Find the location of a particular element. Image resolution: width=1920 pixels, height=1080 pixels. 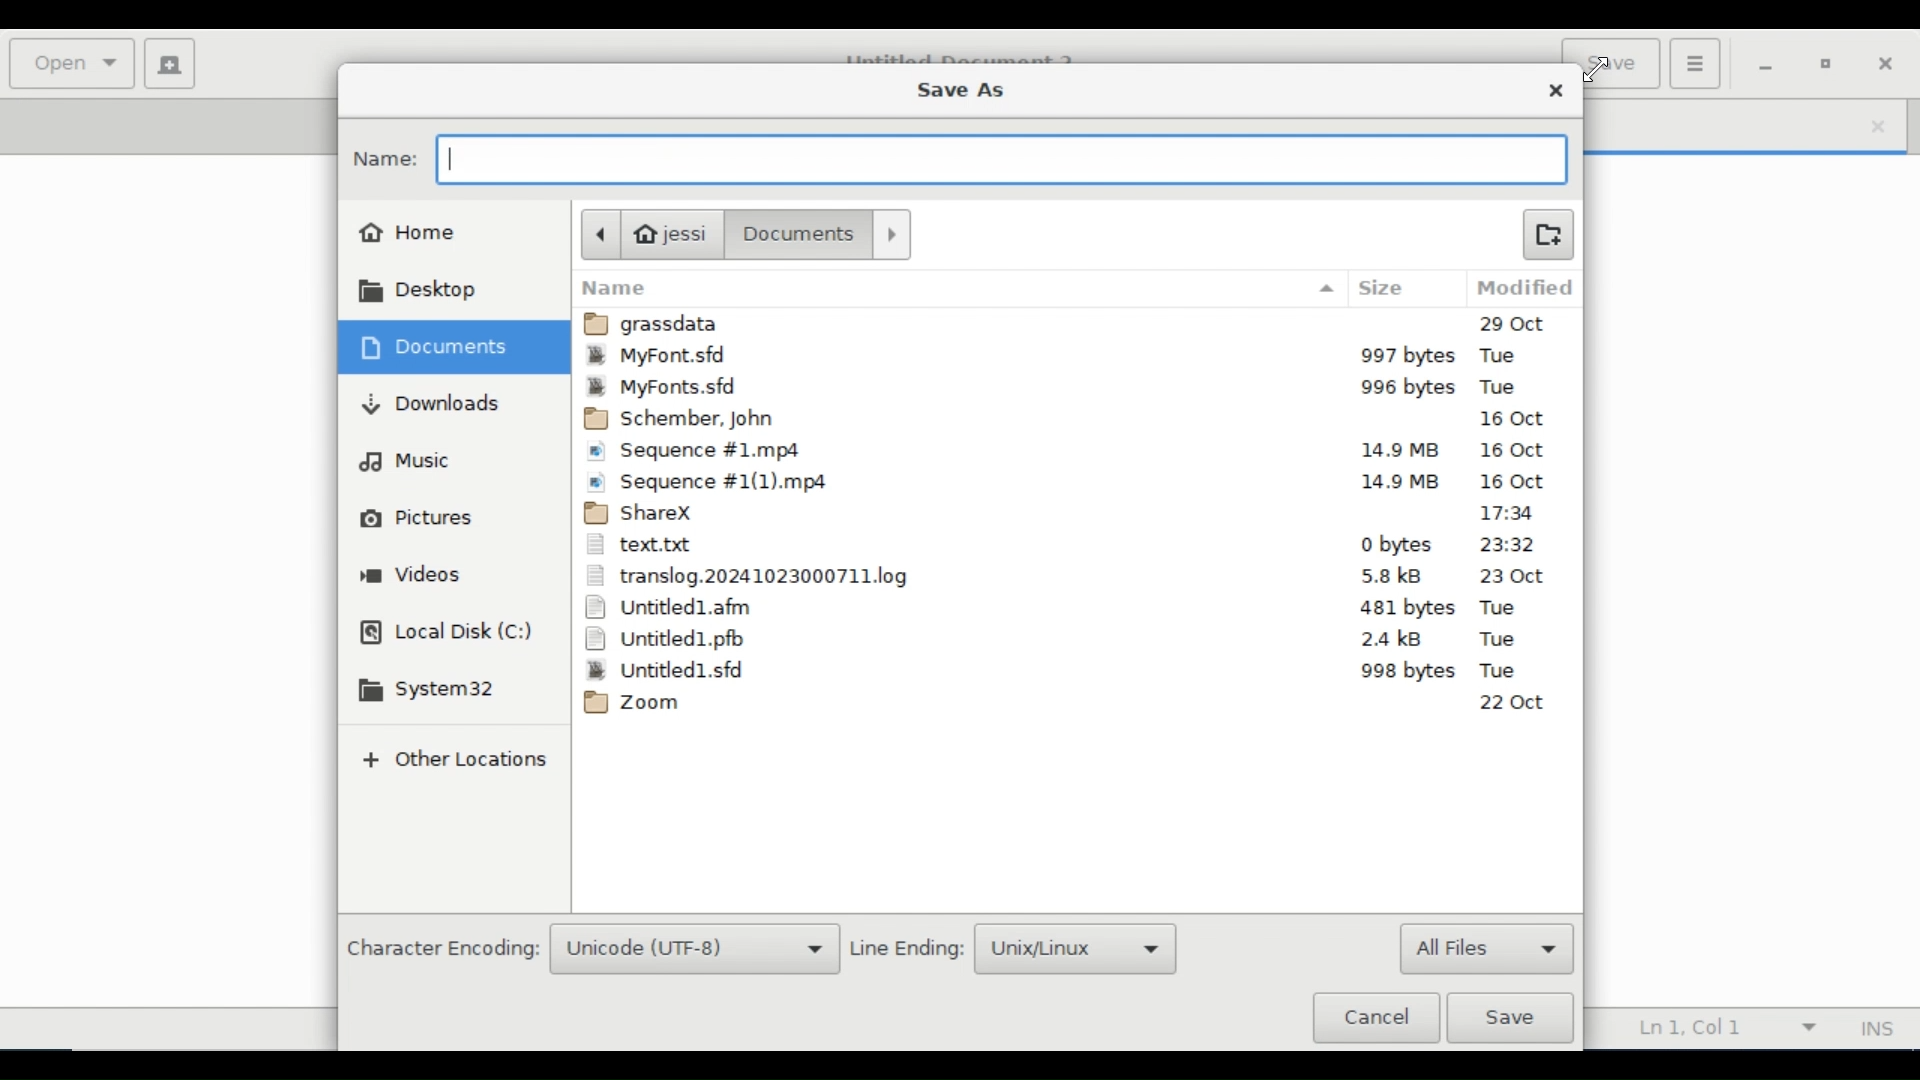

Name Field is located at coordinates (1000, 158).